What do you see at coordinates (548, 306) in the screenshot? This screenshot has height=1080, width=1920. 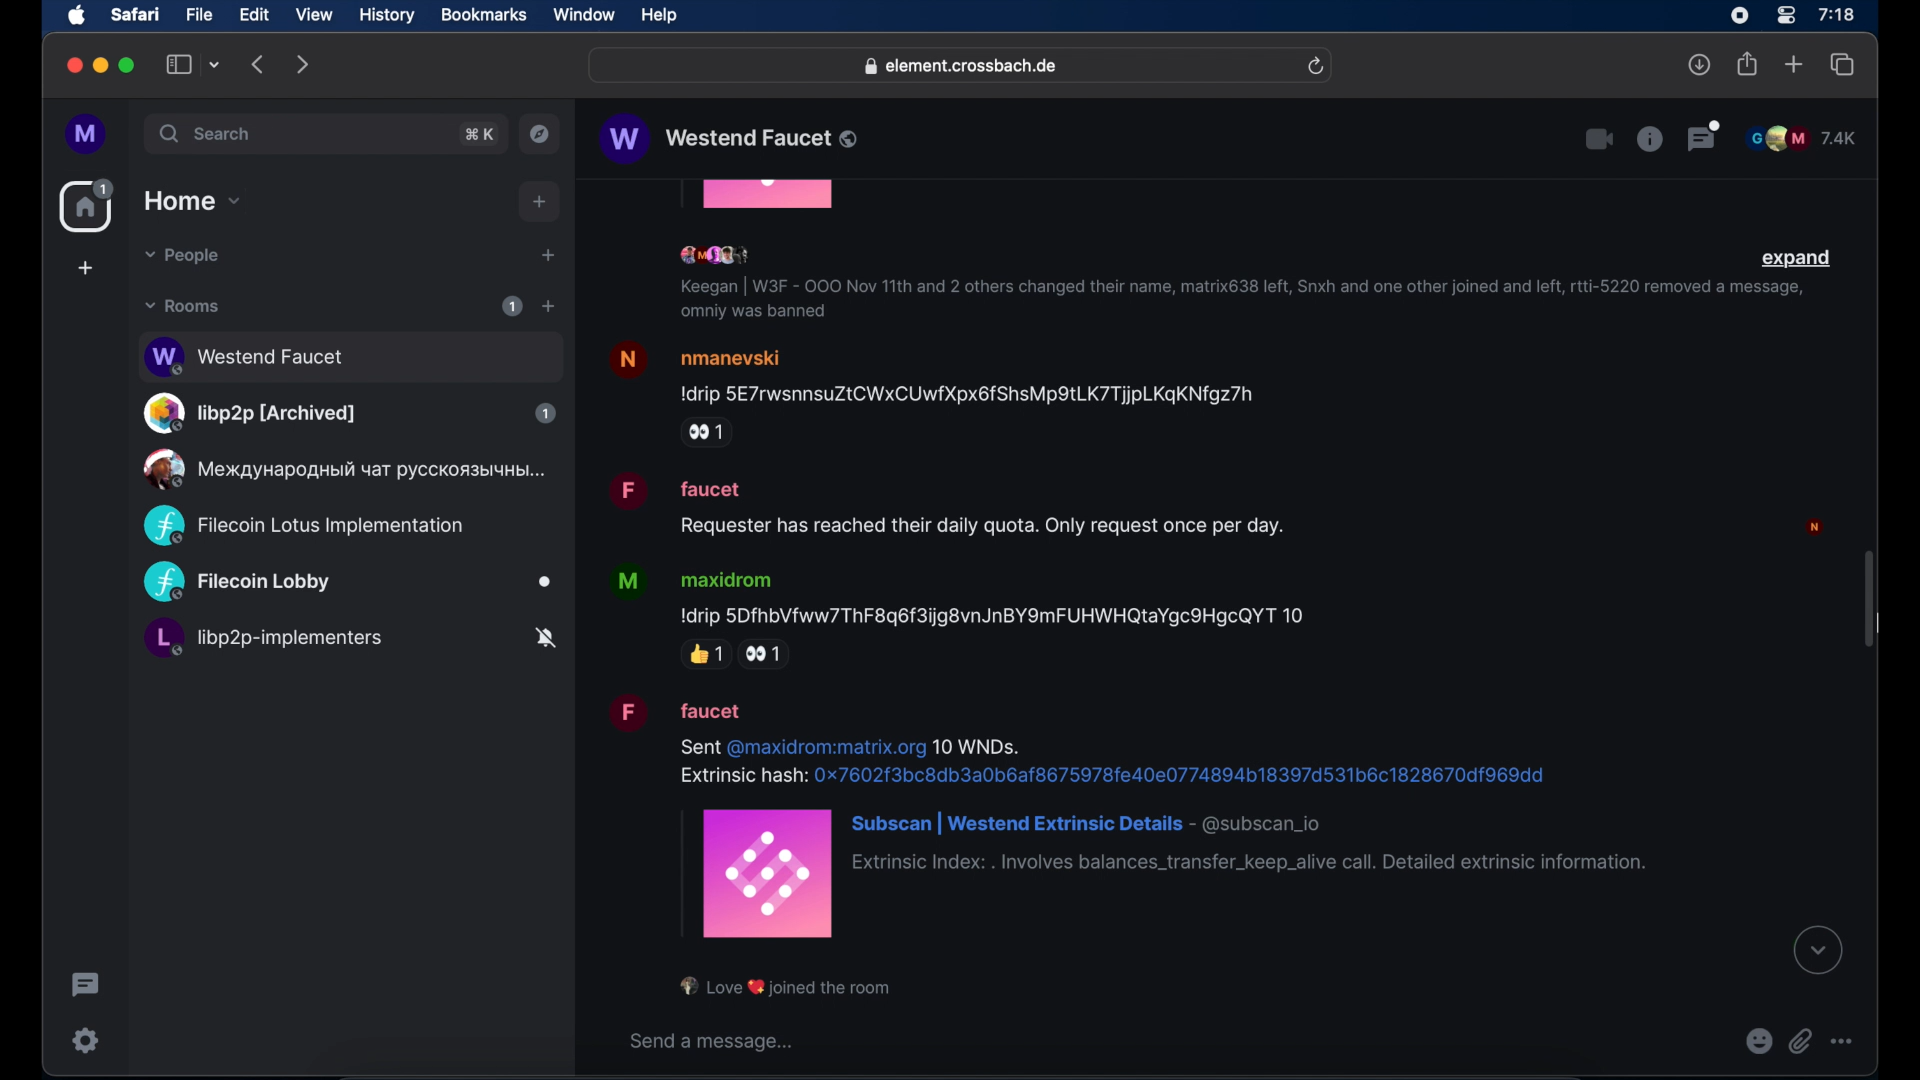 I see `add room` at bounding box center [548, 306].